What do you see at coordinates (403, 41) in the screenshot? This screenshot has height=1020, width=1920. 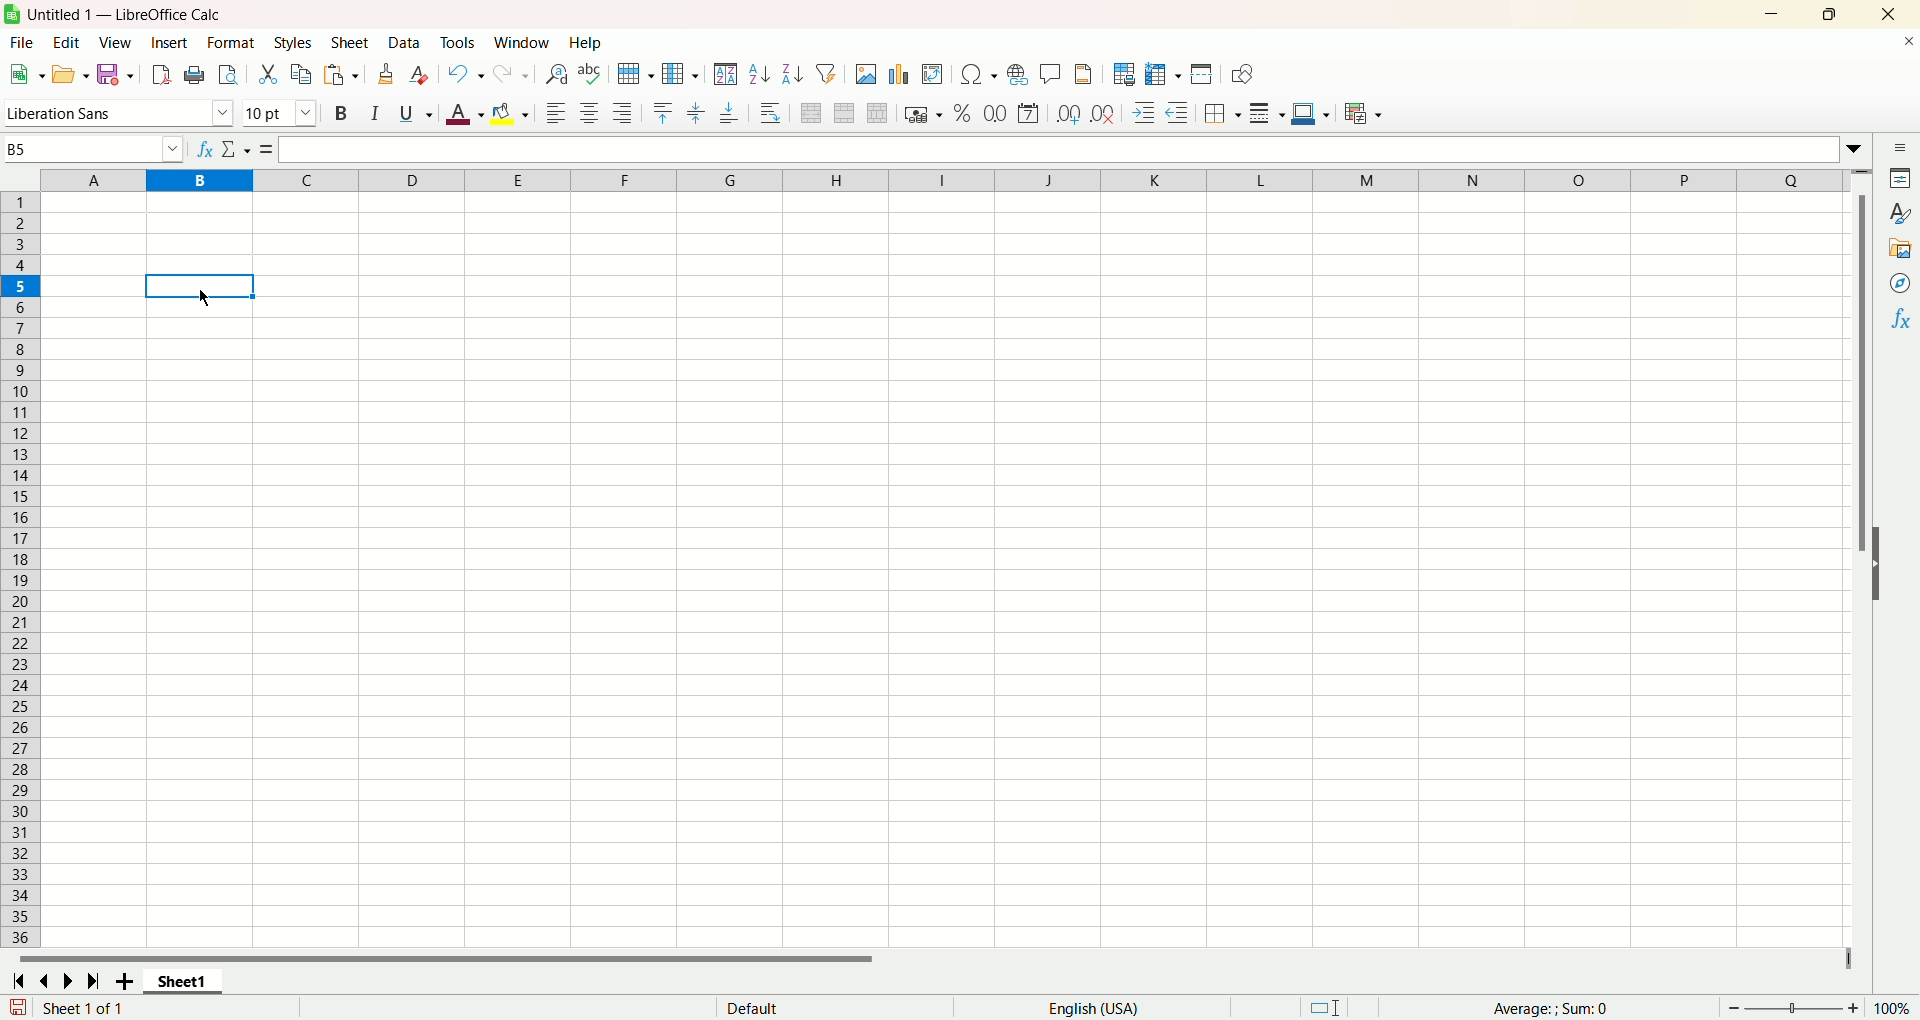 I see `data` at bounding box center [403, 41].